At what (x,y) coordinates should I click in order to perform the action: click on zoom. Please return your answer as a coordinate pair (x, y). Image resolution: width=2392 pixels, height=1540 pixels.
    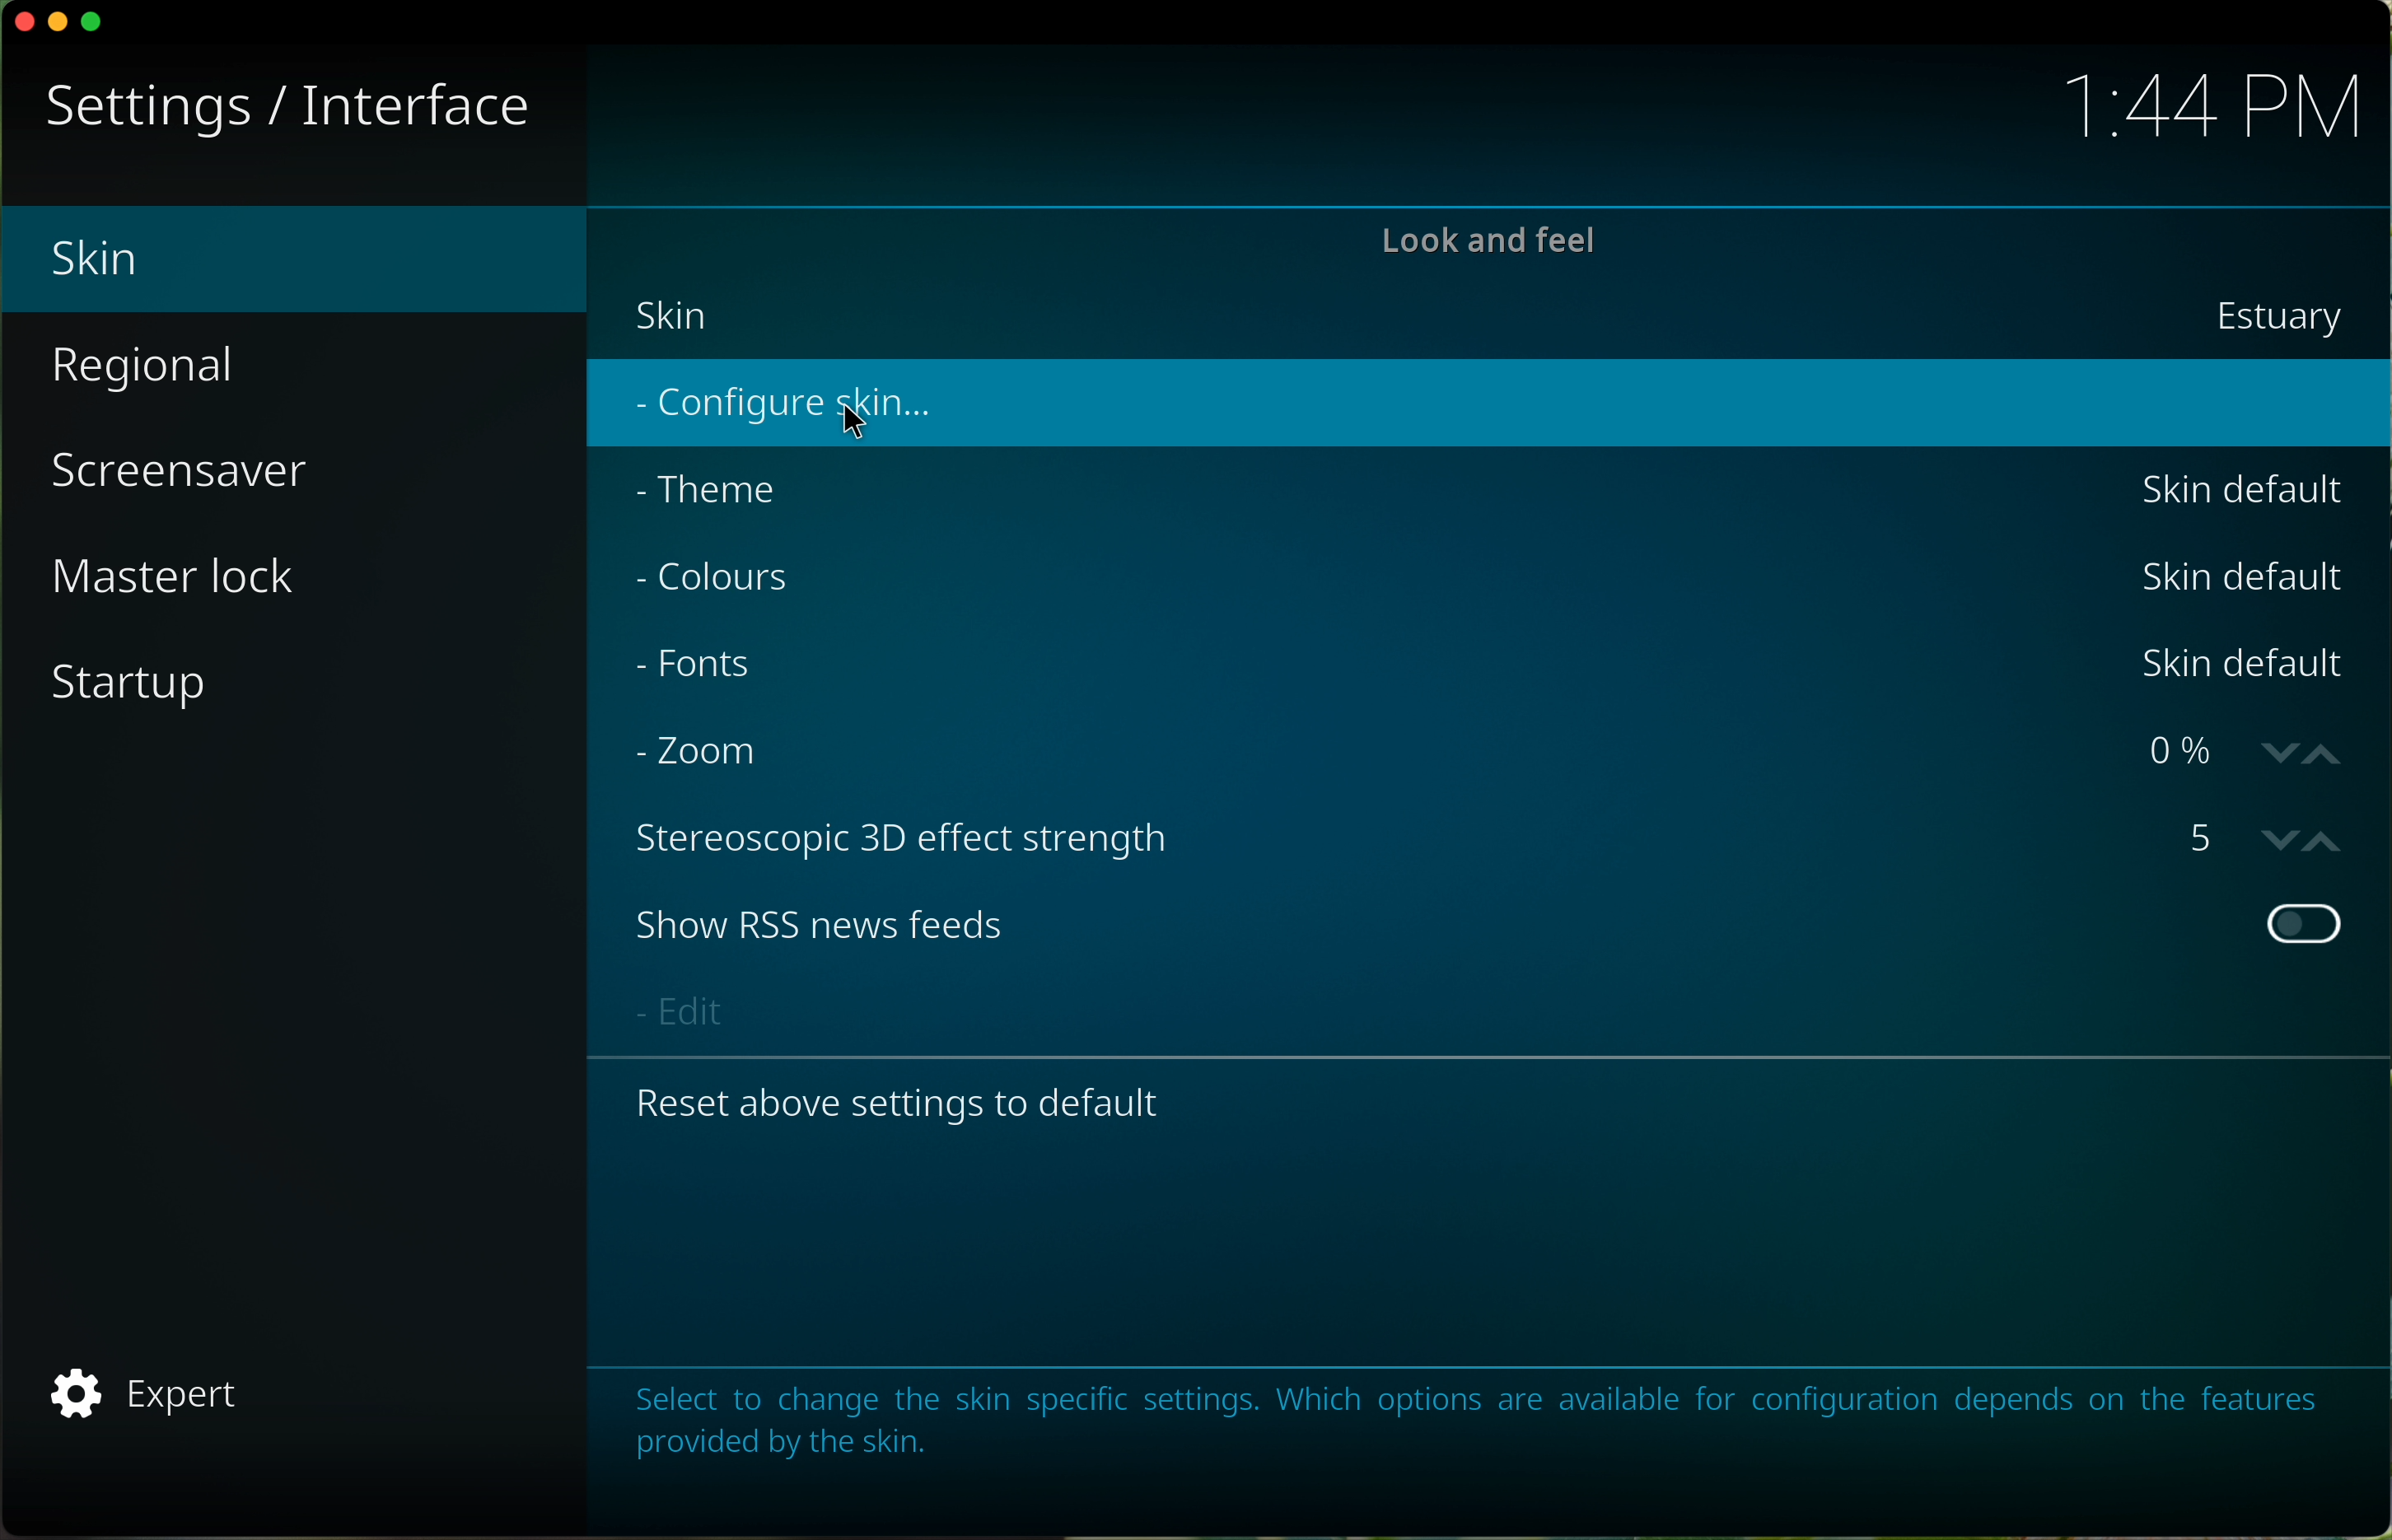
    Looking at the image, I should click on (700, 752).